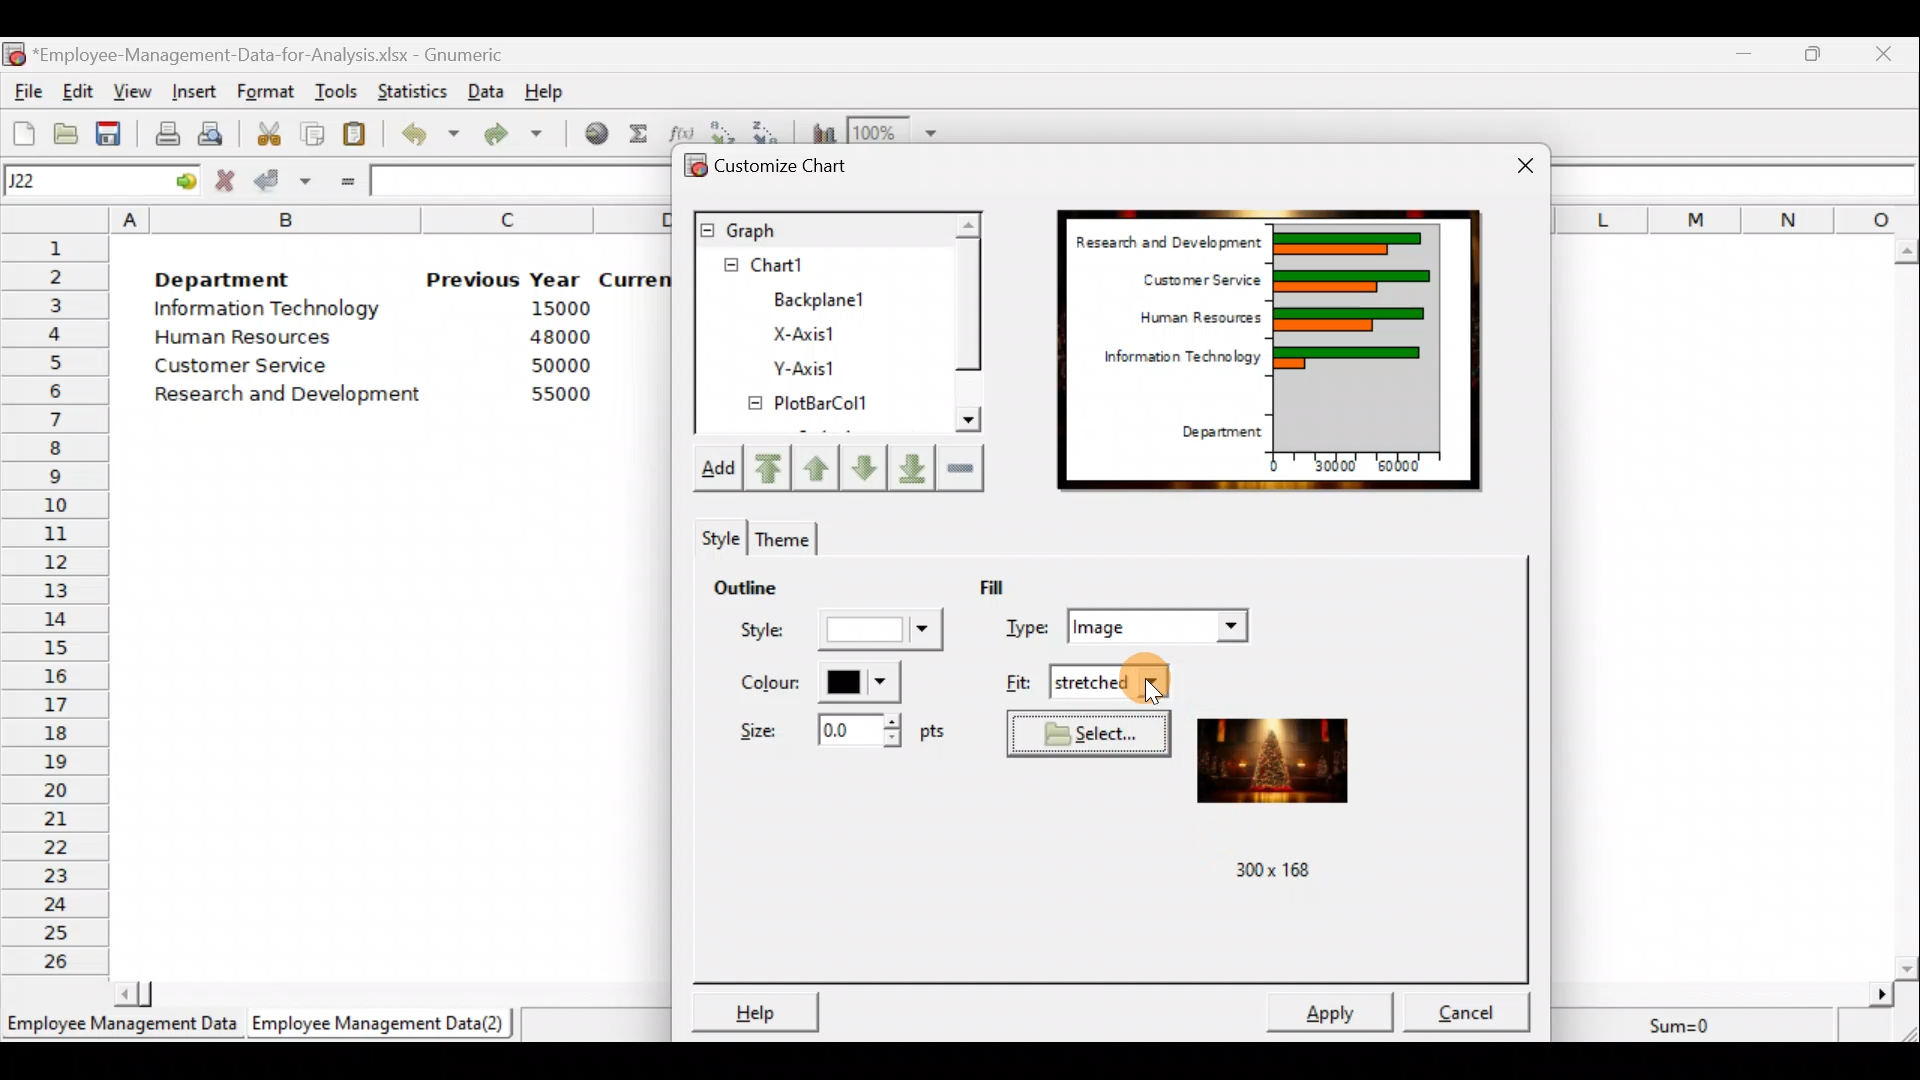 Image resolution: width=1920 pixels, height=1080 pixels. Describe the element at coordinates (336, 89) in the screenshot. I see `Tools` at that location.